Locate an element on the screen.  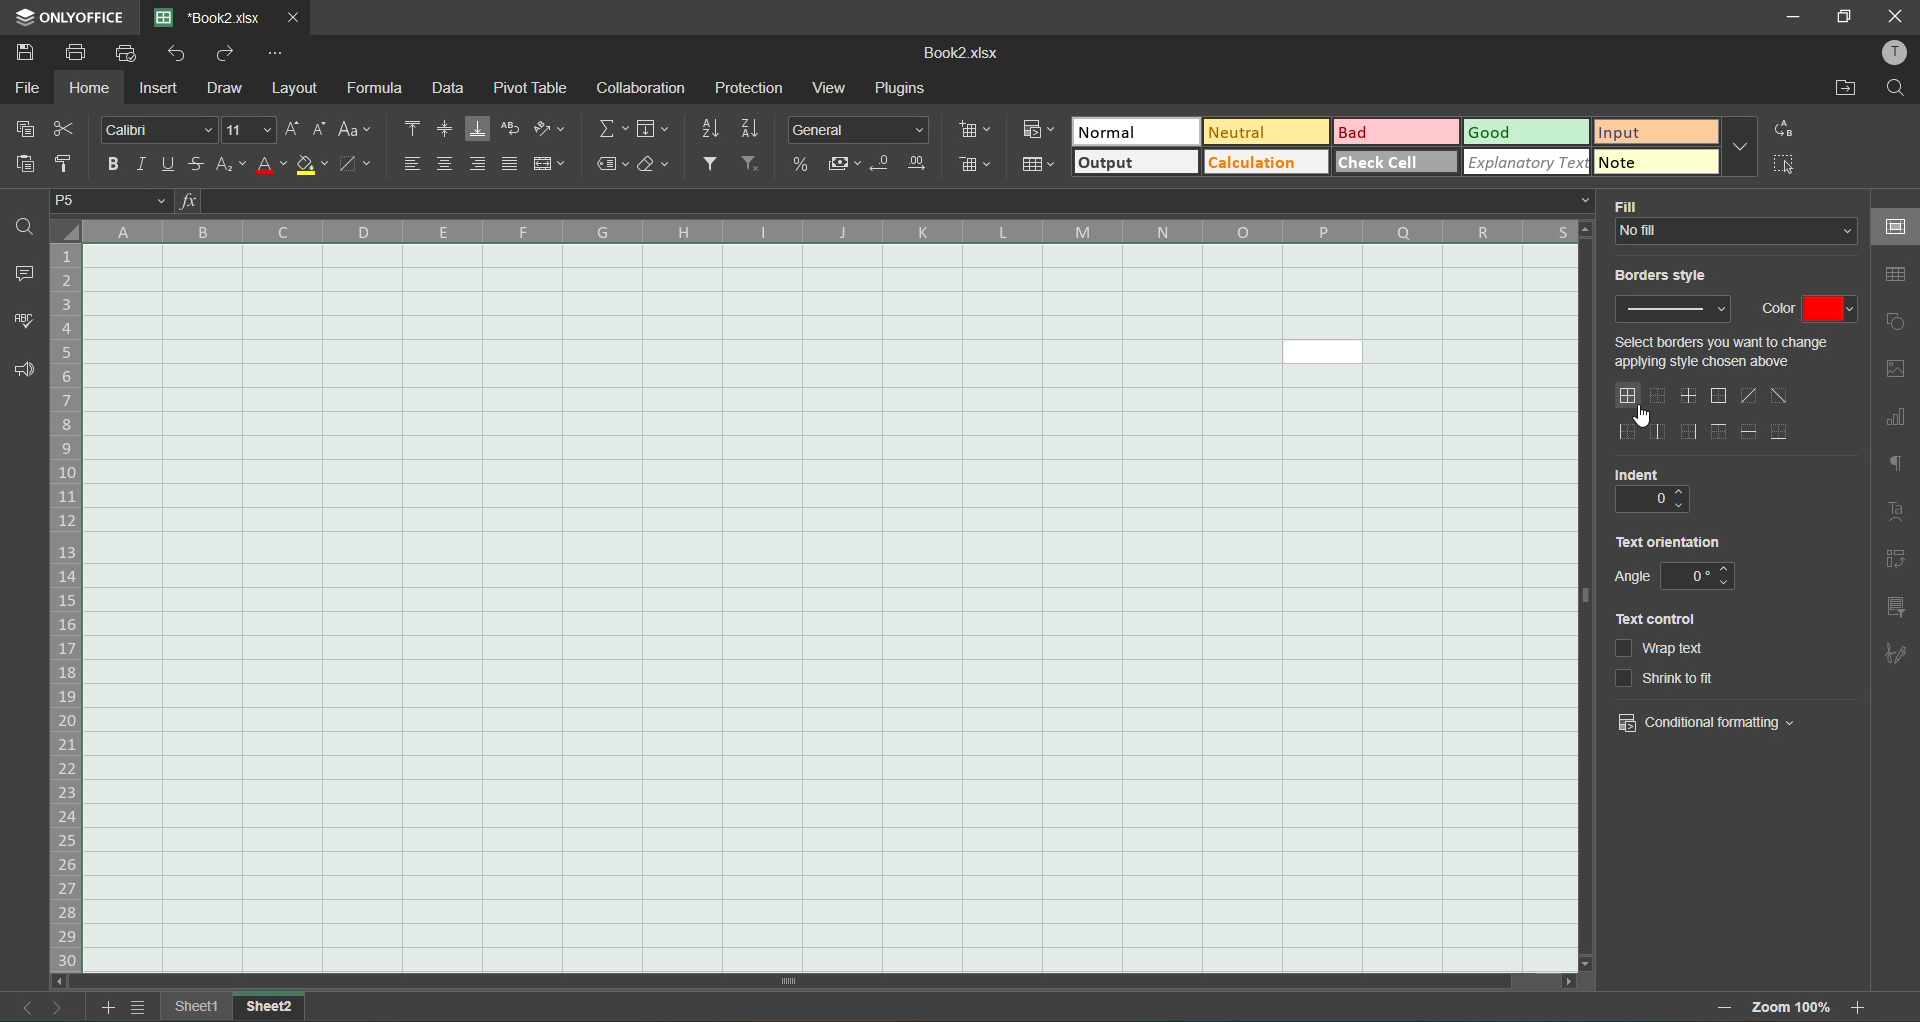
signature is located at coordinates (1896, 655).